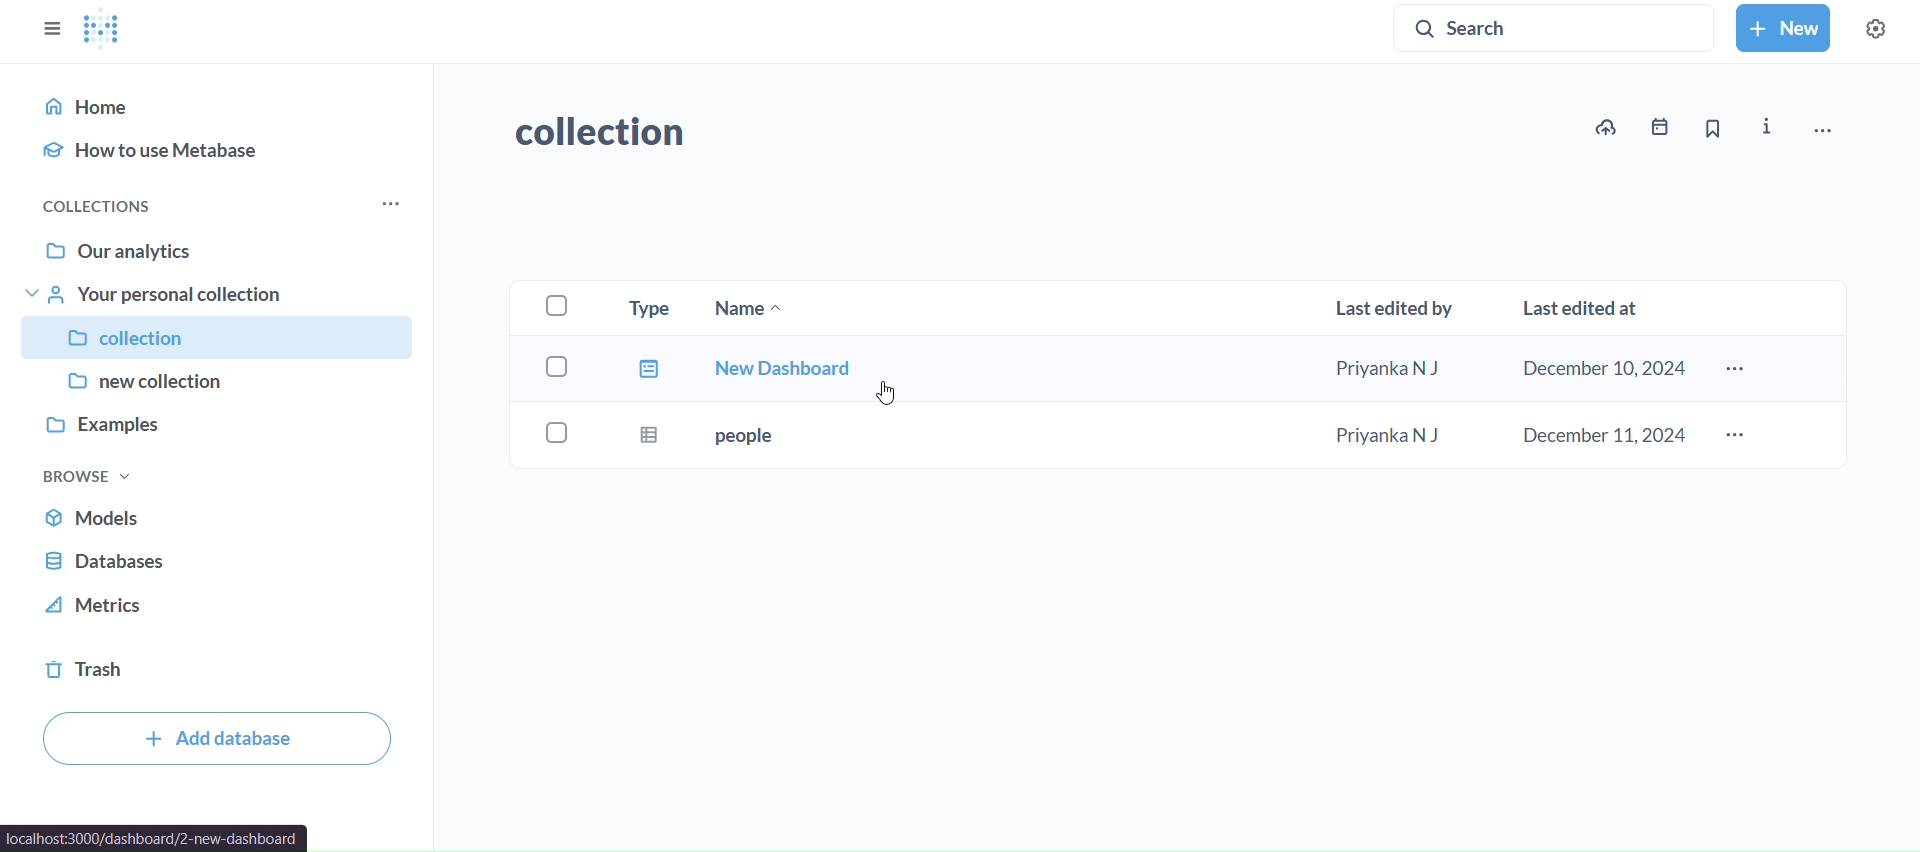  Describe the element at coordinates (1663, 128) in the screenshot. I see `events` at that location.